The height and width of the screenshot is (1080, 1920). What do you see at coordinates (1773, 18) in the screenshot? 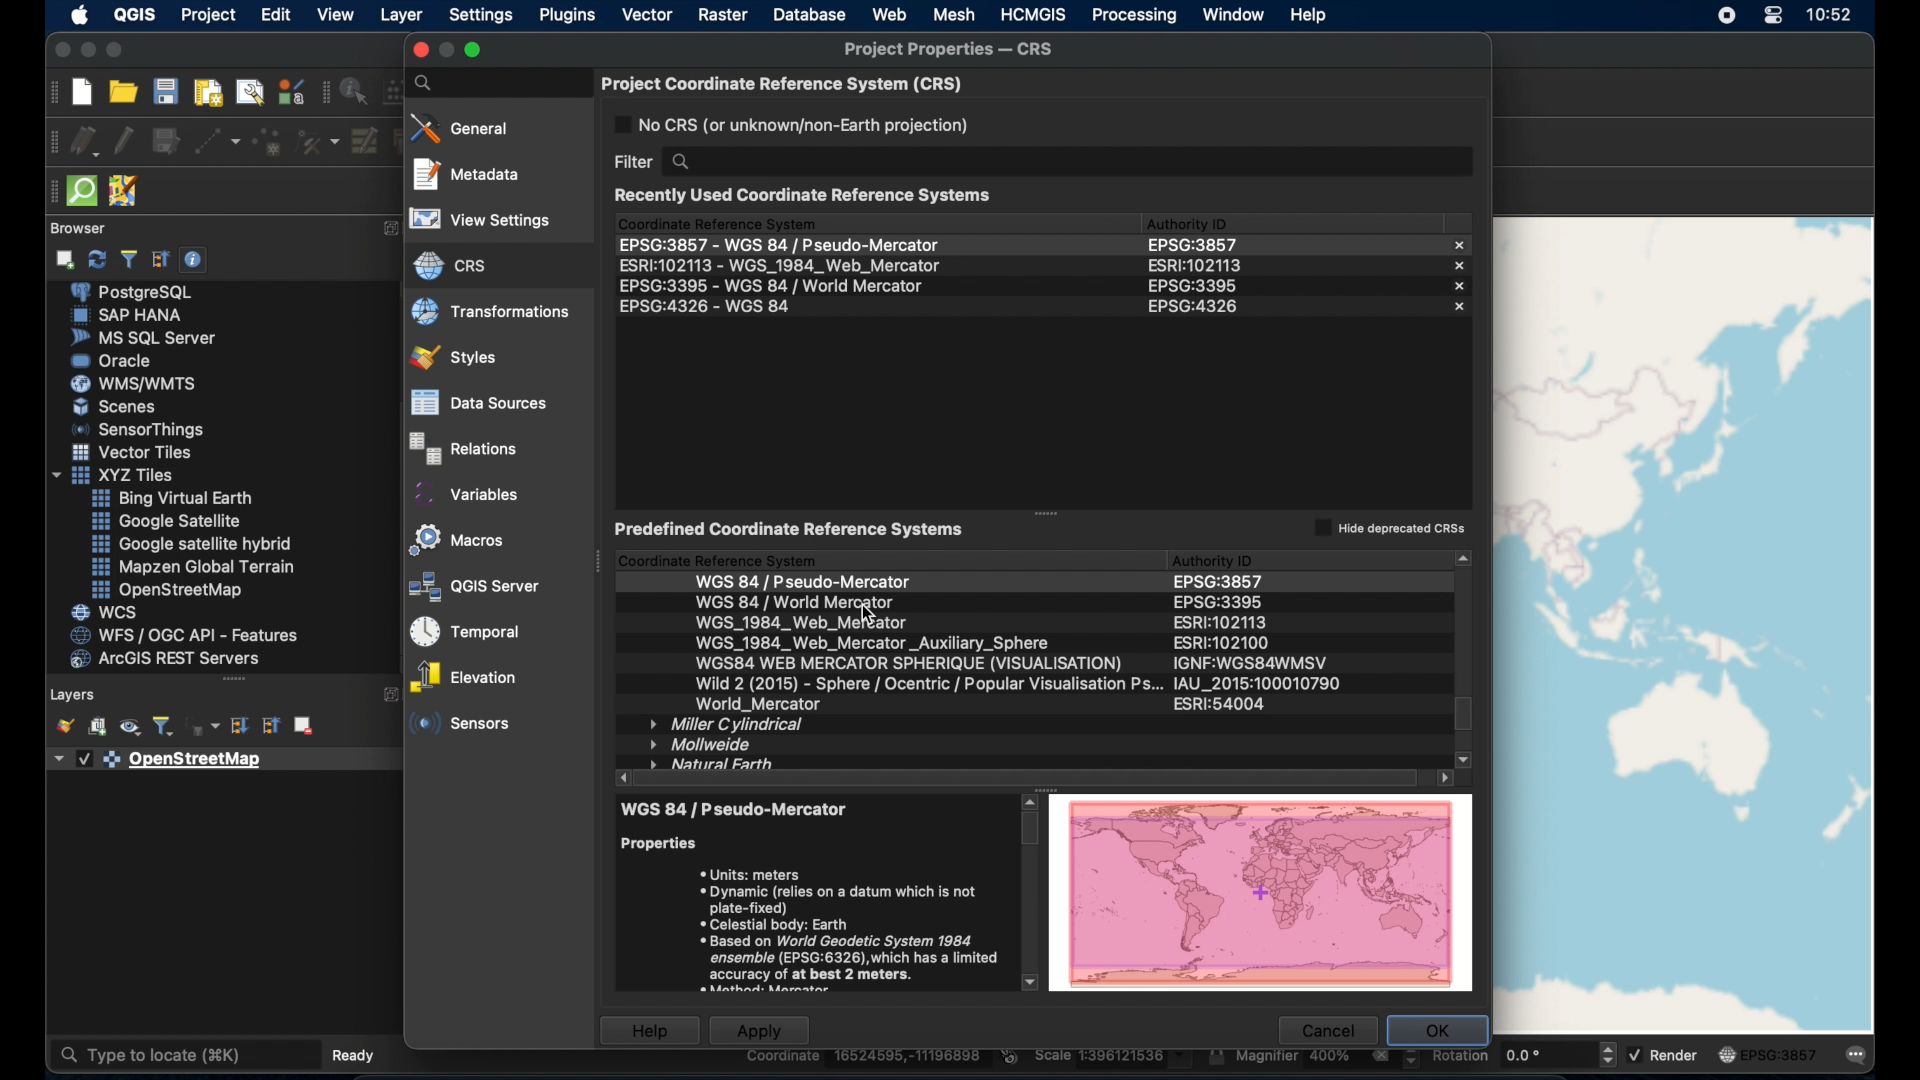
I see `control center` at bounding box center [1773, 18].